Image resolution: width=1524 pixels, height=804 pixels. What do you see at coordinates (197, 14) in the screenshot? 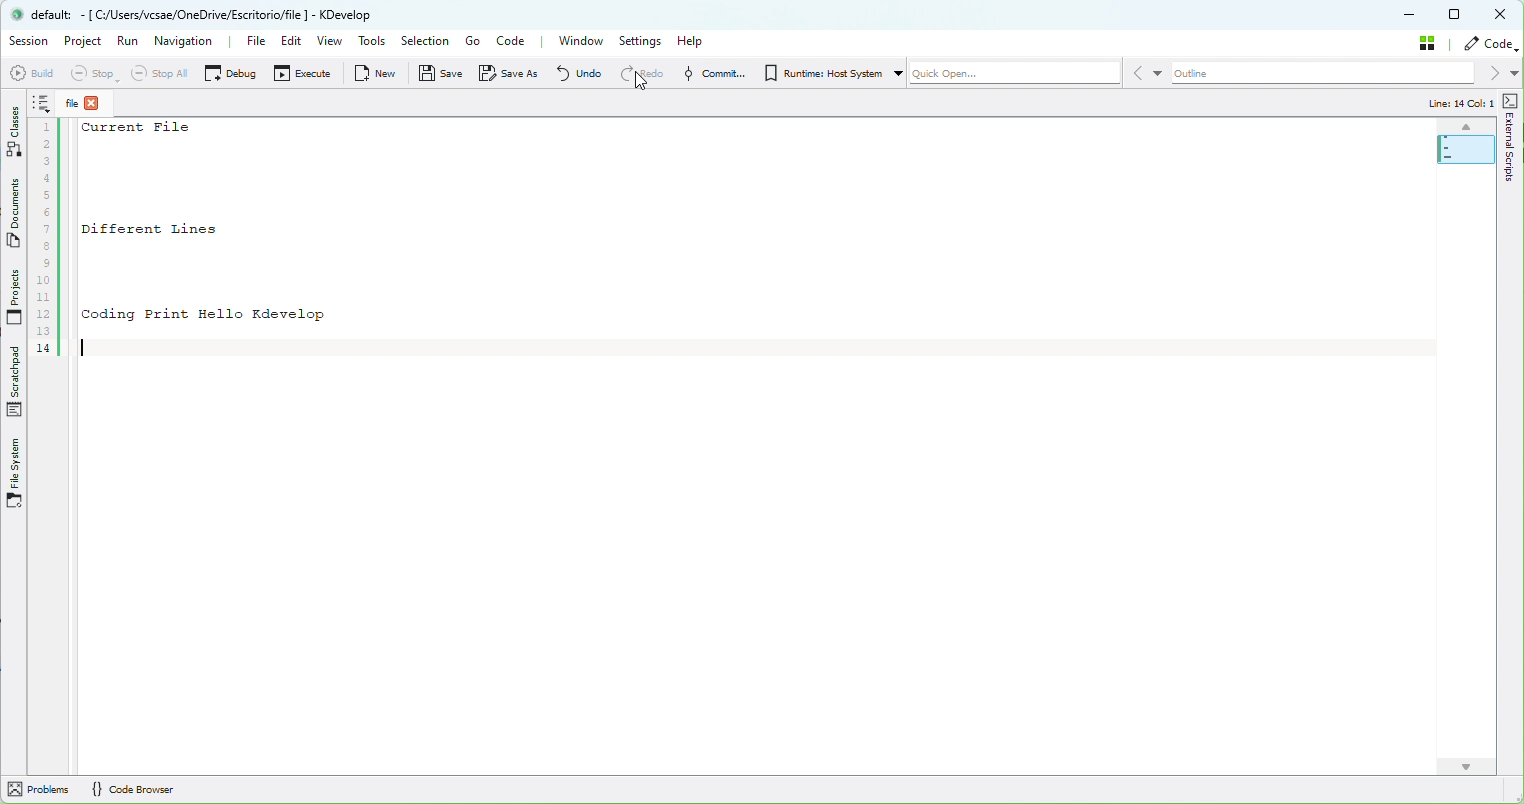
I see `default: - [ Cy/Users/vesae/OneDrive/Escritorioffile ] - KDevelop` at bounding box center [197, 14].